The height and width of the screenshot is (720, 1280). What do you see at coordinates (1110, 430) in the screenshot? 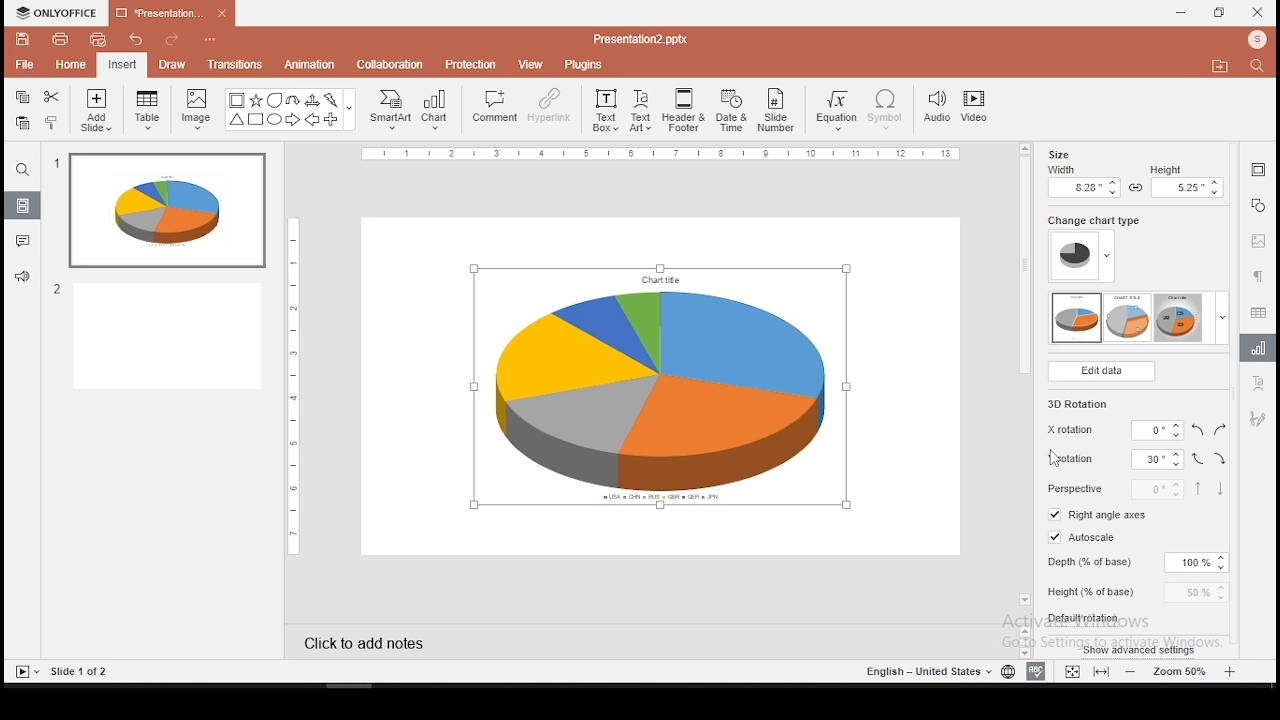
I see `X rotation` at bounding box center [1110, 430].